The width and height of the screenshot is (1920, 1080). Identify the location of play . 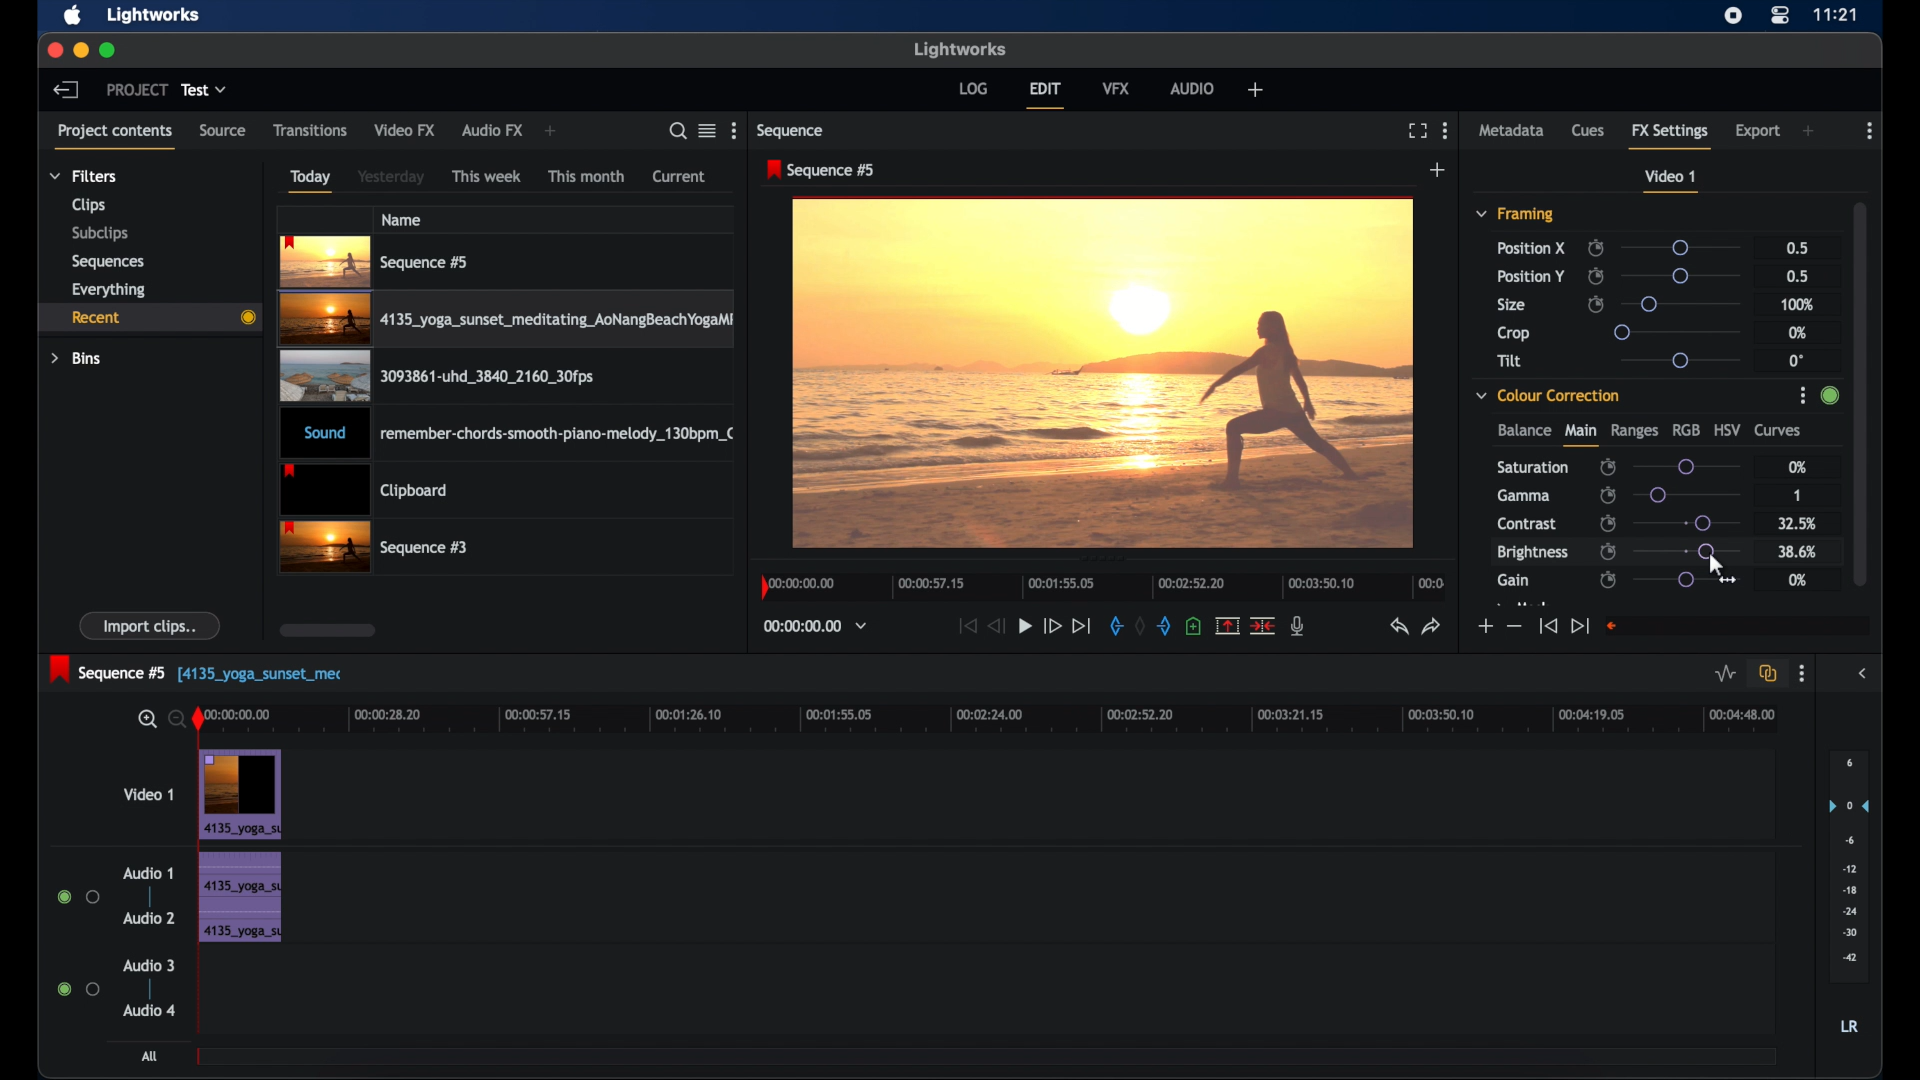
(1025, 627).